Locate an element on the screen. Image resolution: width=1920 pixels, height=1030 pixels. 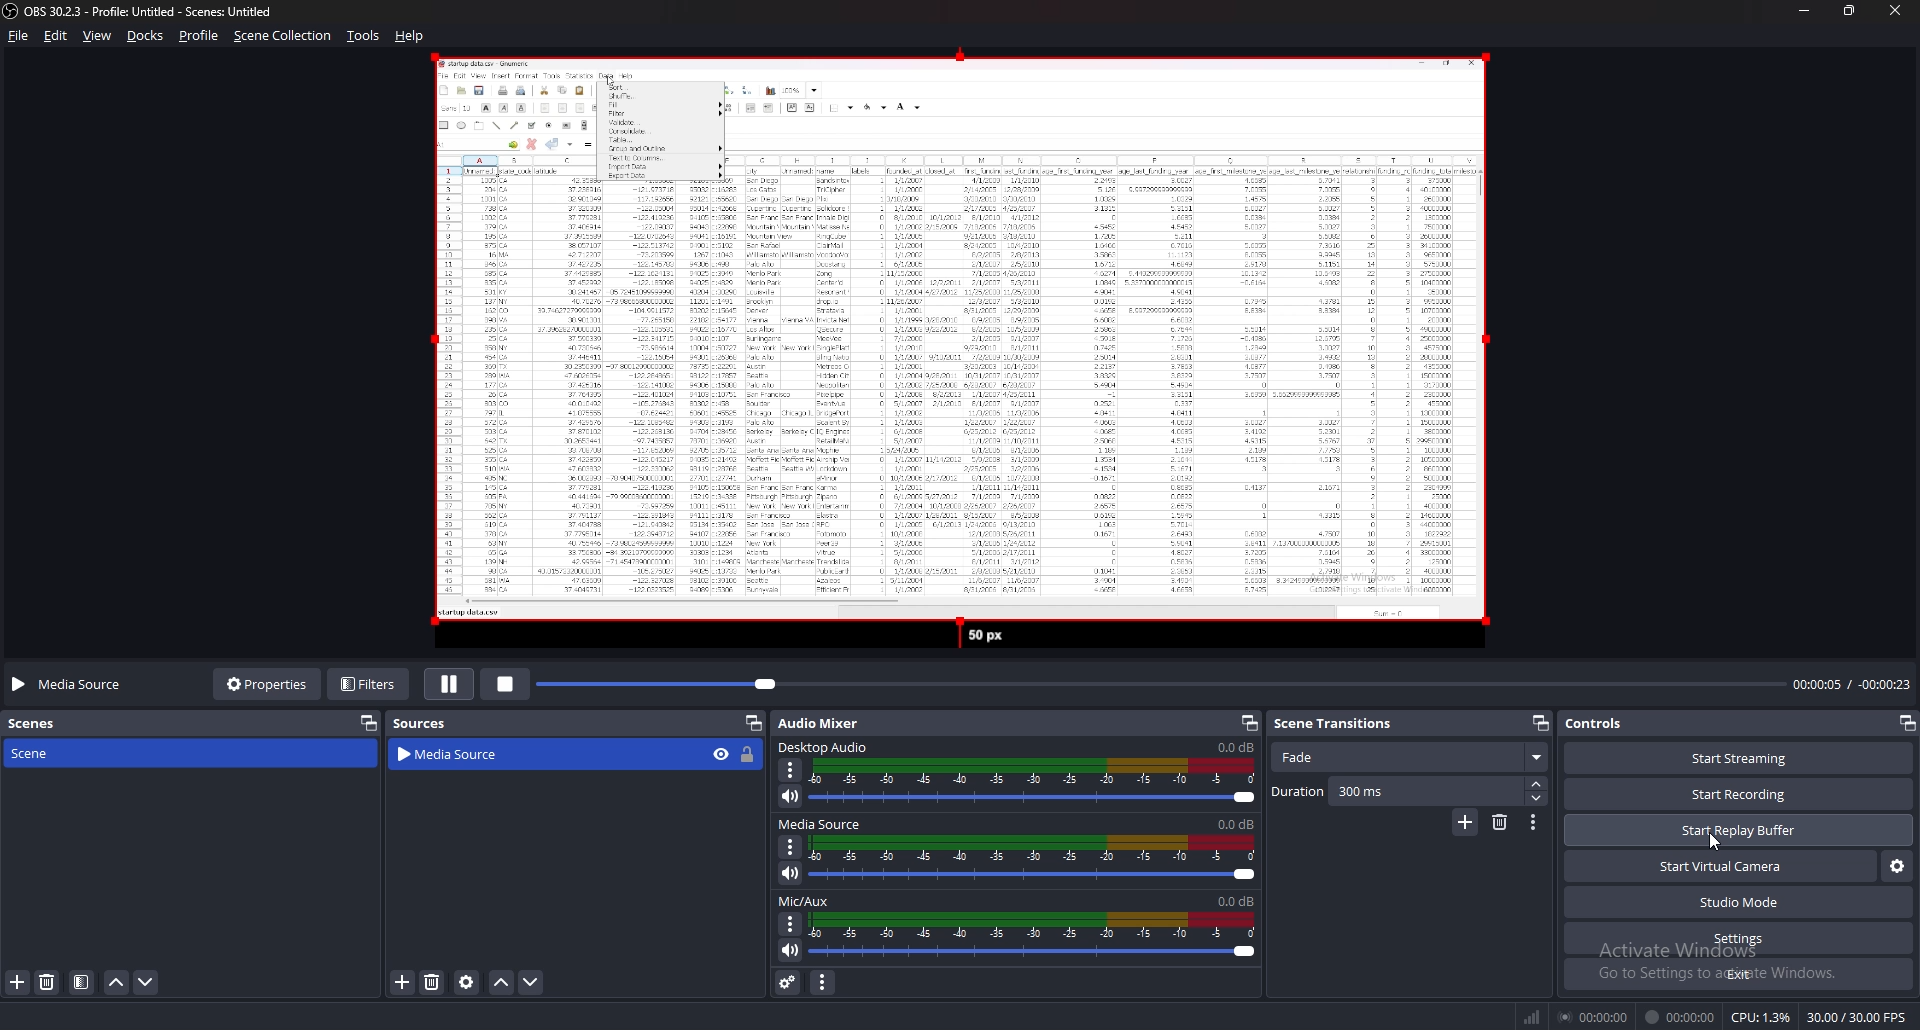
pop out is located at coordinates (1906, 723).